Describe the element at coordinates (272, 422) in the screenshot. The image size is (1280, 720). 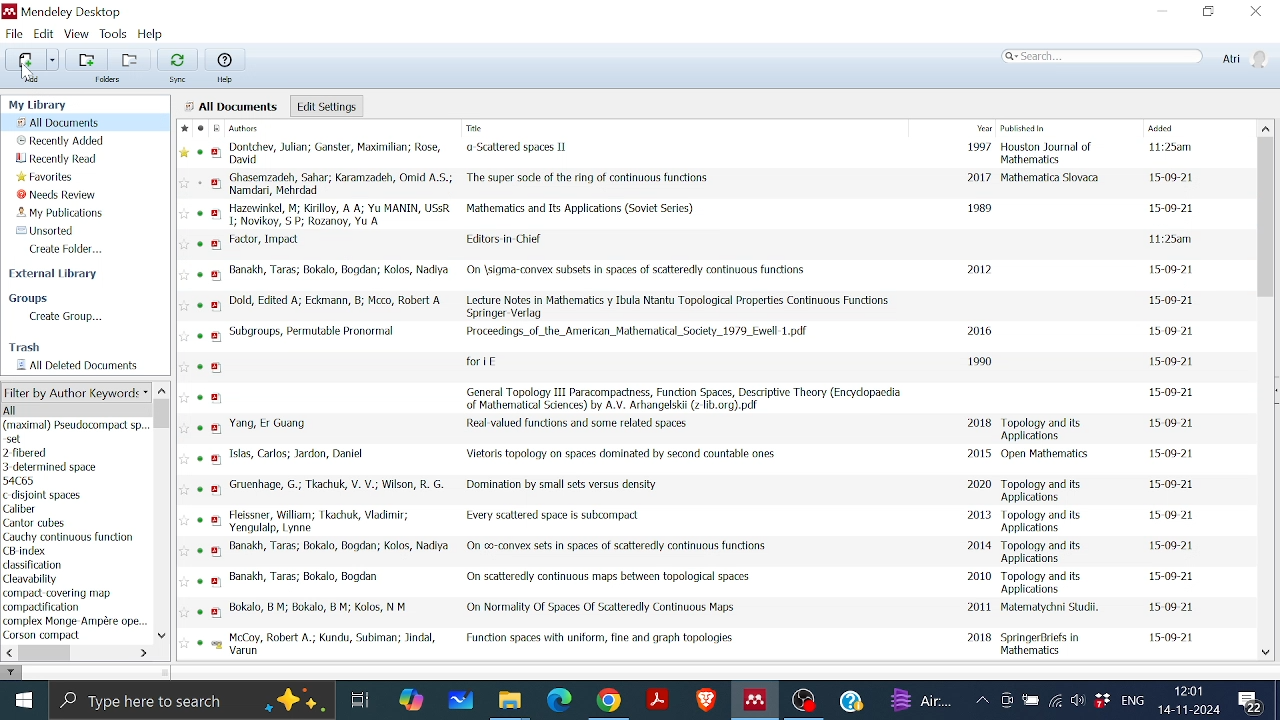
I see `Author` at that location.